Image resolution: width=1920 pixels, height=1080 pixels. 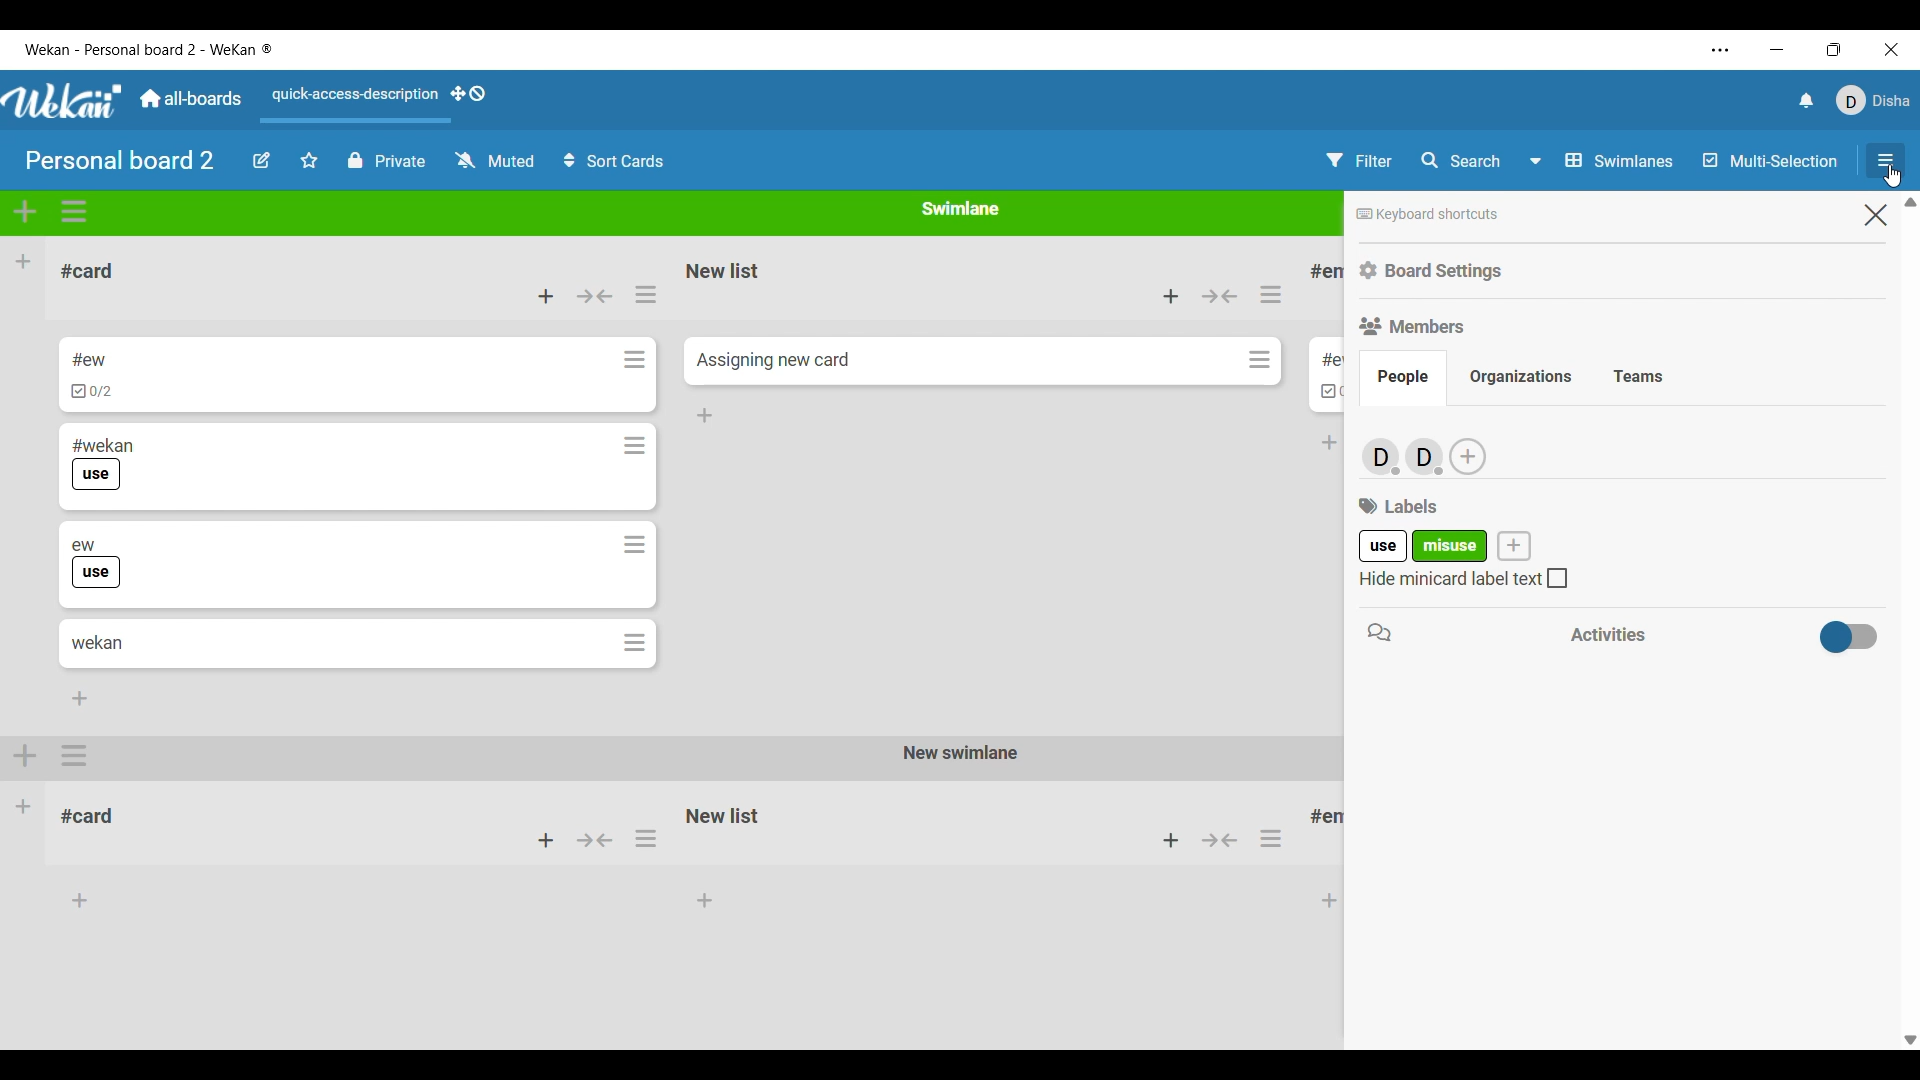 What do you see at coordinates (1876, 215) in the screenshot?
I see `Close menu` at bounding box center [1876, 215].